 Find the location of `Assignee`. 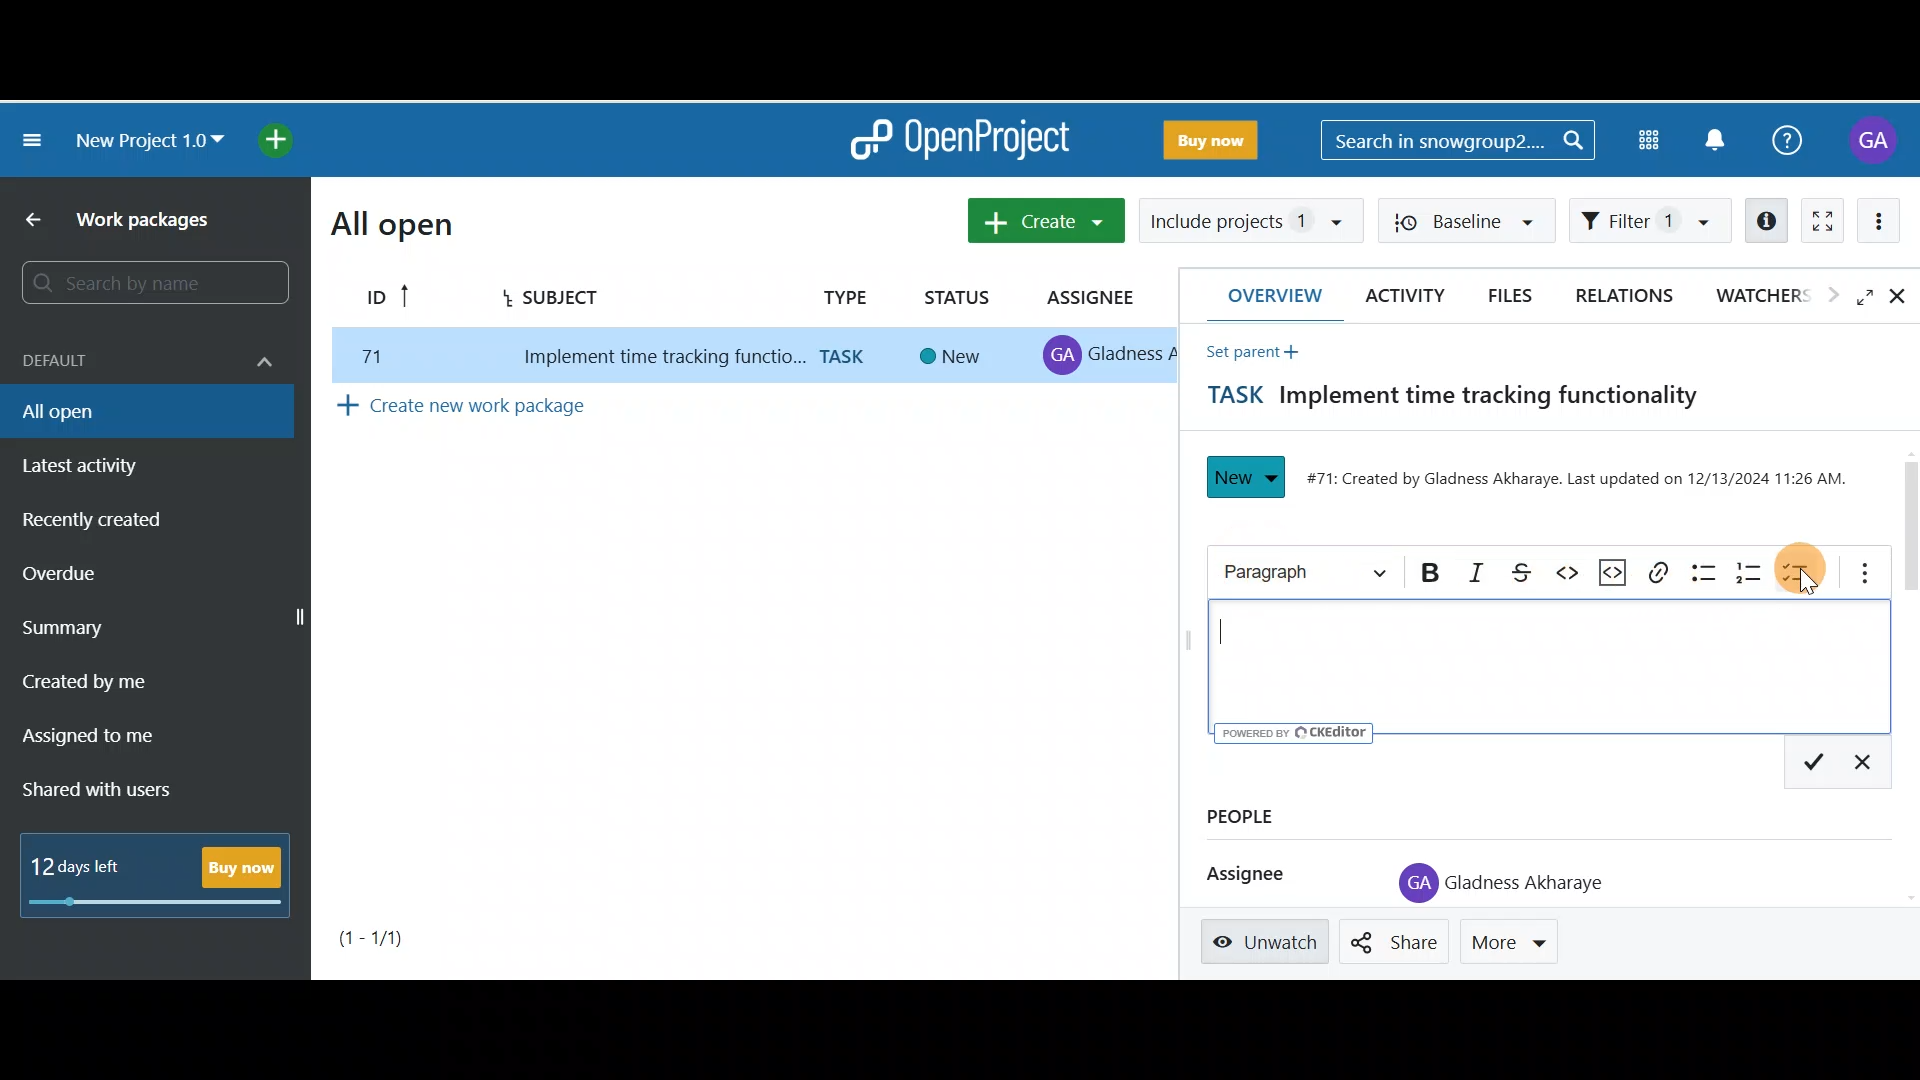

Assignee is located at coordinates (1238, 872).